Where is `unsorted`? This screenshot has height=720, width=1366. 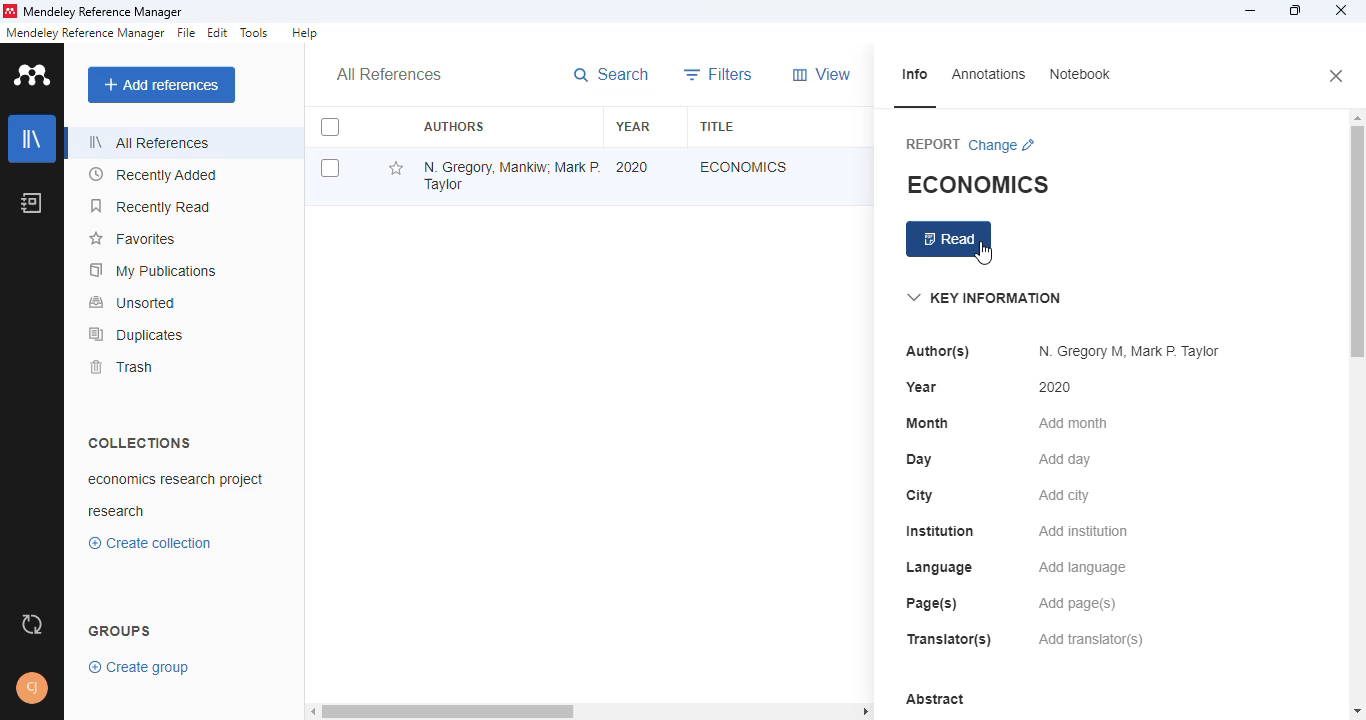 unsorted is located at coordinates (132, 303).